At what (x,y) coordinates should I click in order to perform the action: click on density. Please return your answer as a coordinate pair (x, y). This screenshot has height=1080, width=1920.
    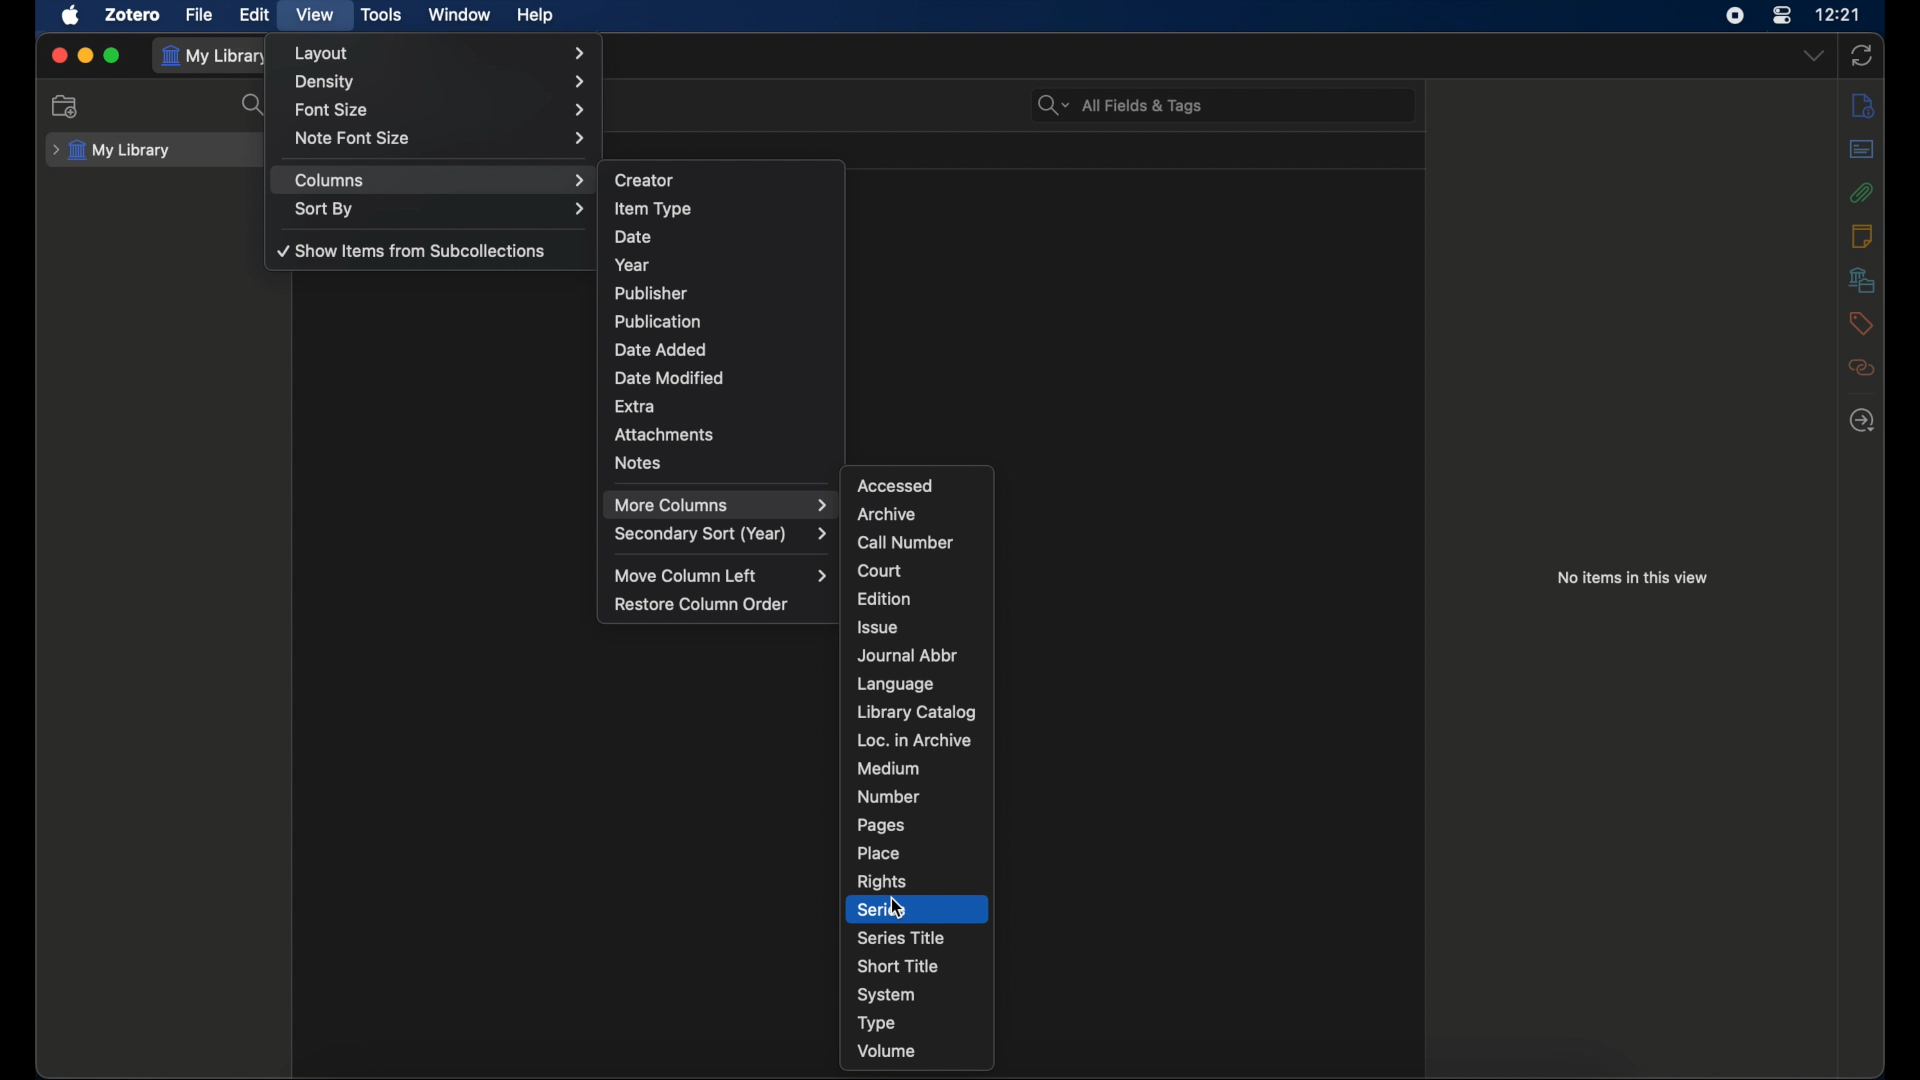
    Looking at the image, I should click on (442, 82).